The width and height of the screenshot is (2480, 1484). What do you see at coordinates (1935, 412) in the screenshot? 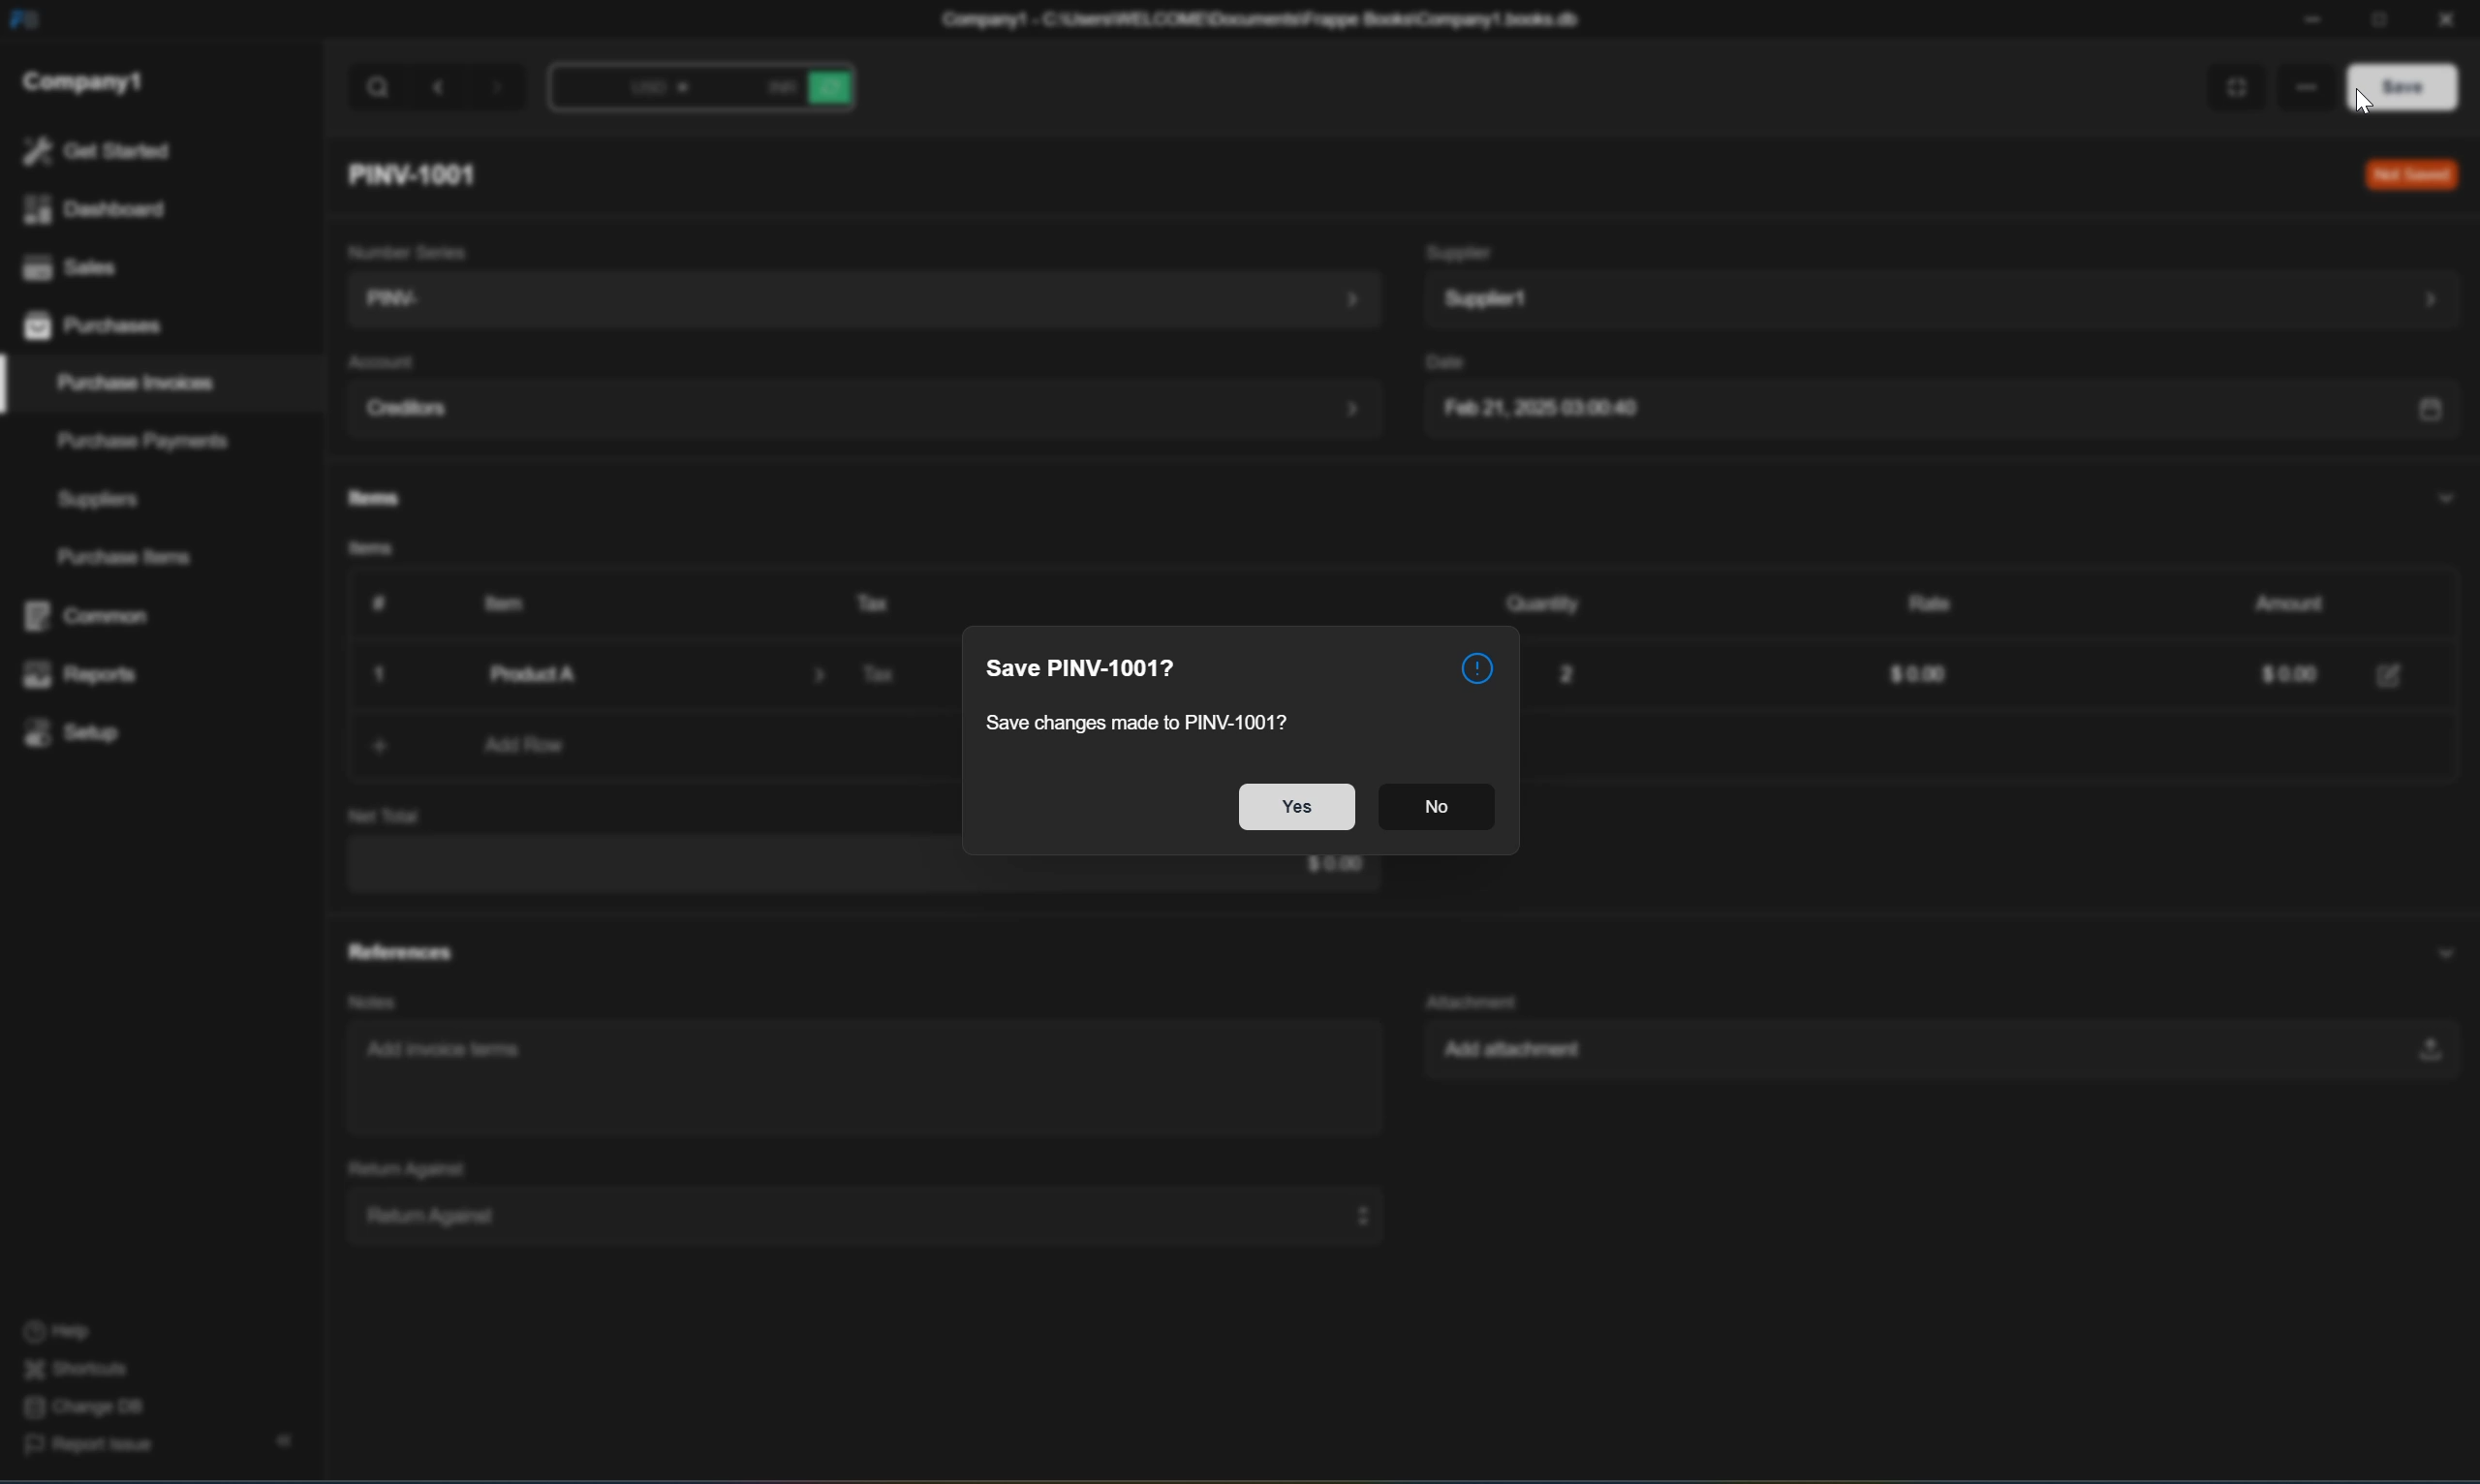
I see `Feb 21, 2025 03:00:40` at bounding box center [1935, 412].